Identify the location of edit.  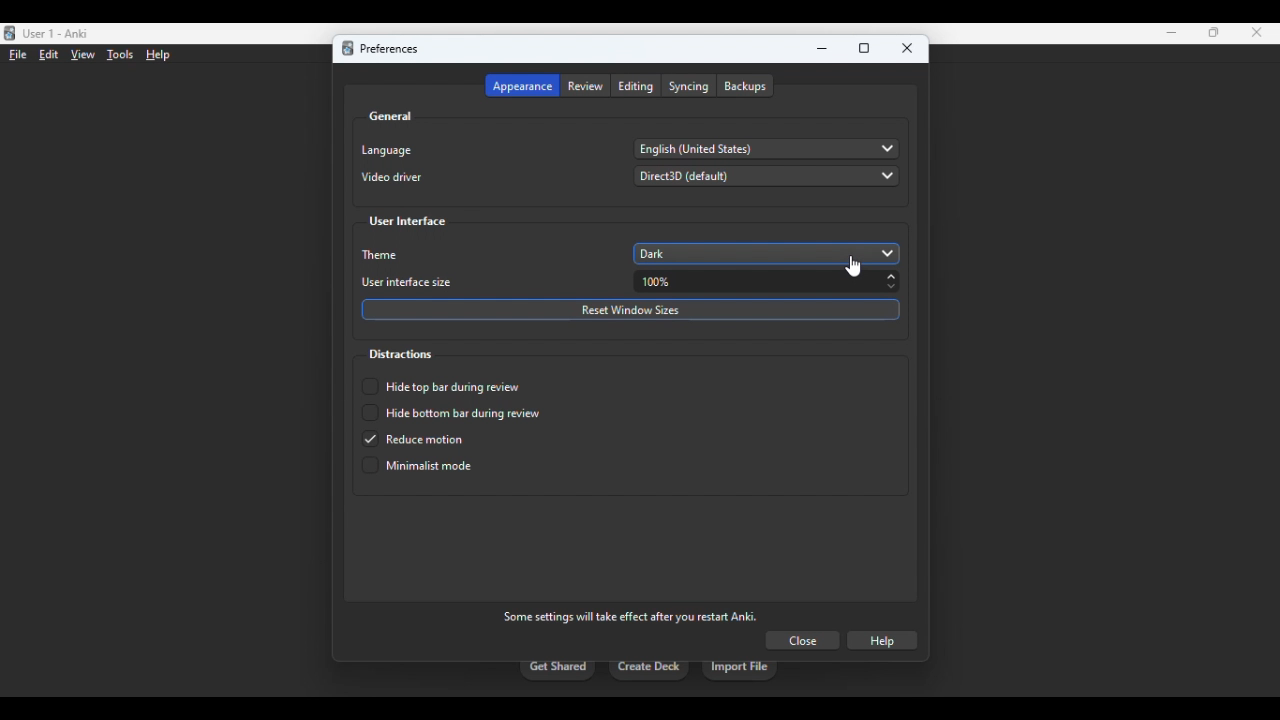
(49, 54).